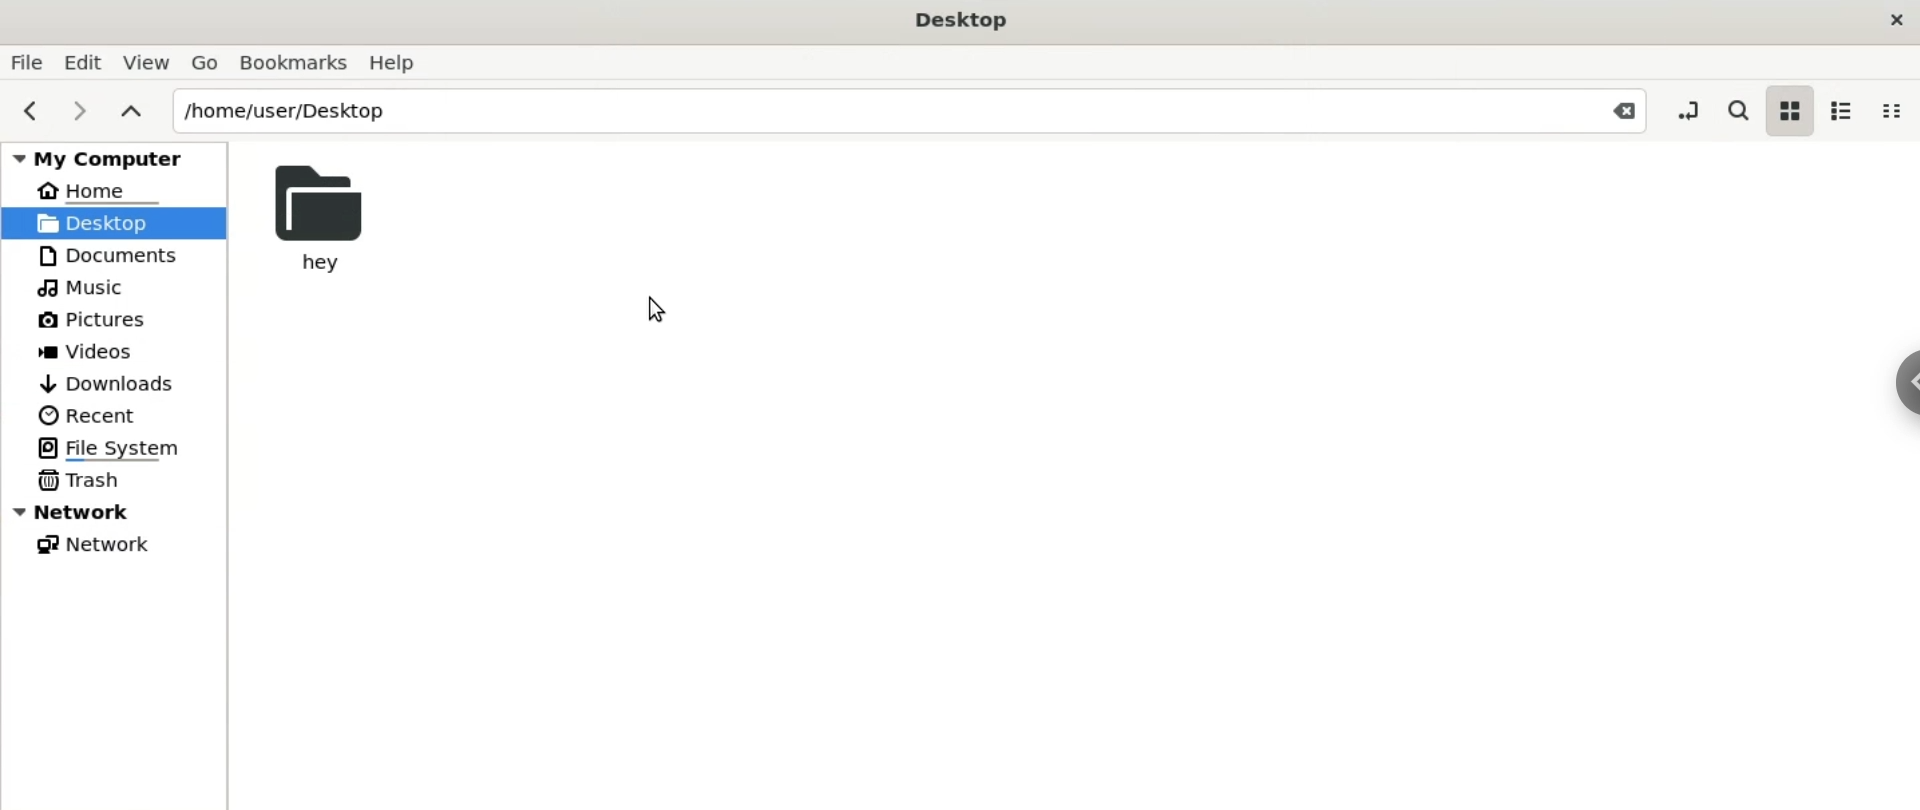 Image resolution: width=1920 pixels, height=810 pixels. I want to click on network, so click(118, 513).